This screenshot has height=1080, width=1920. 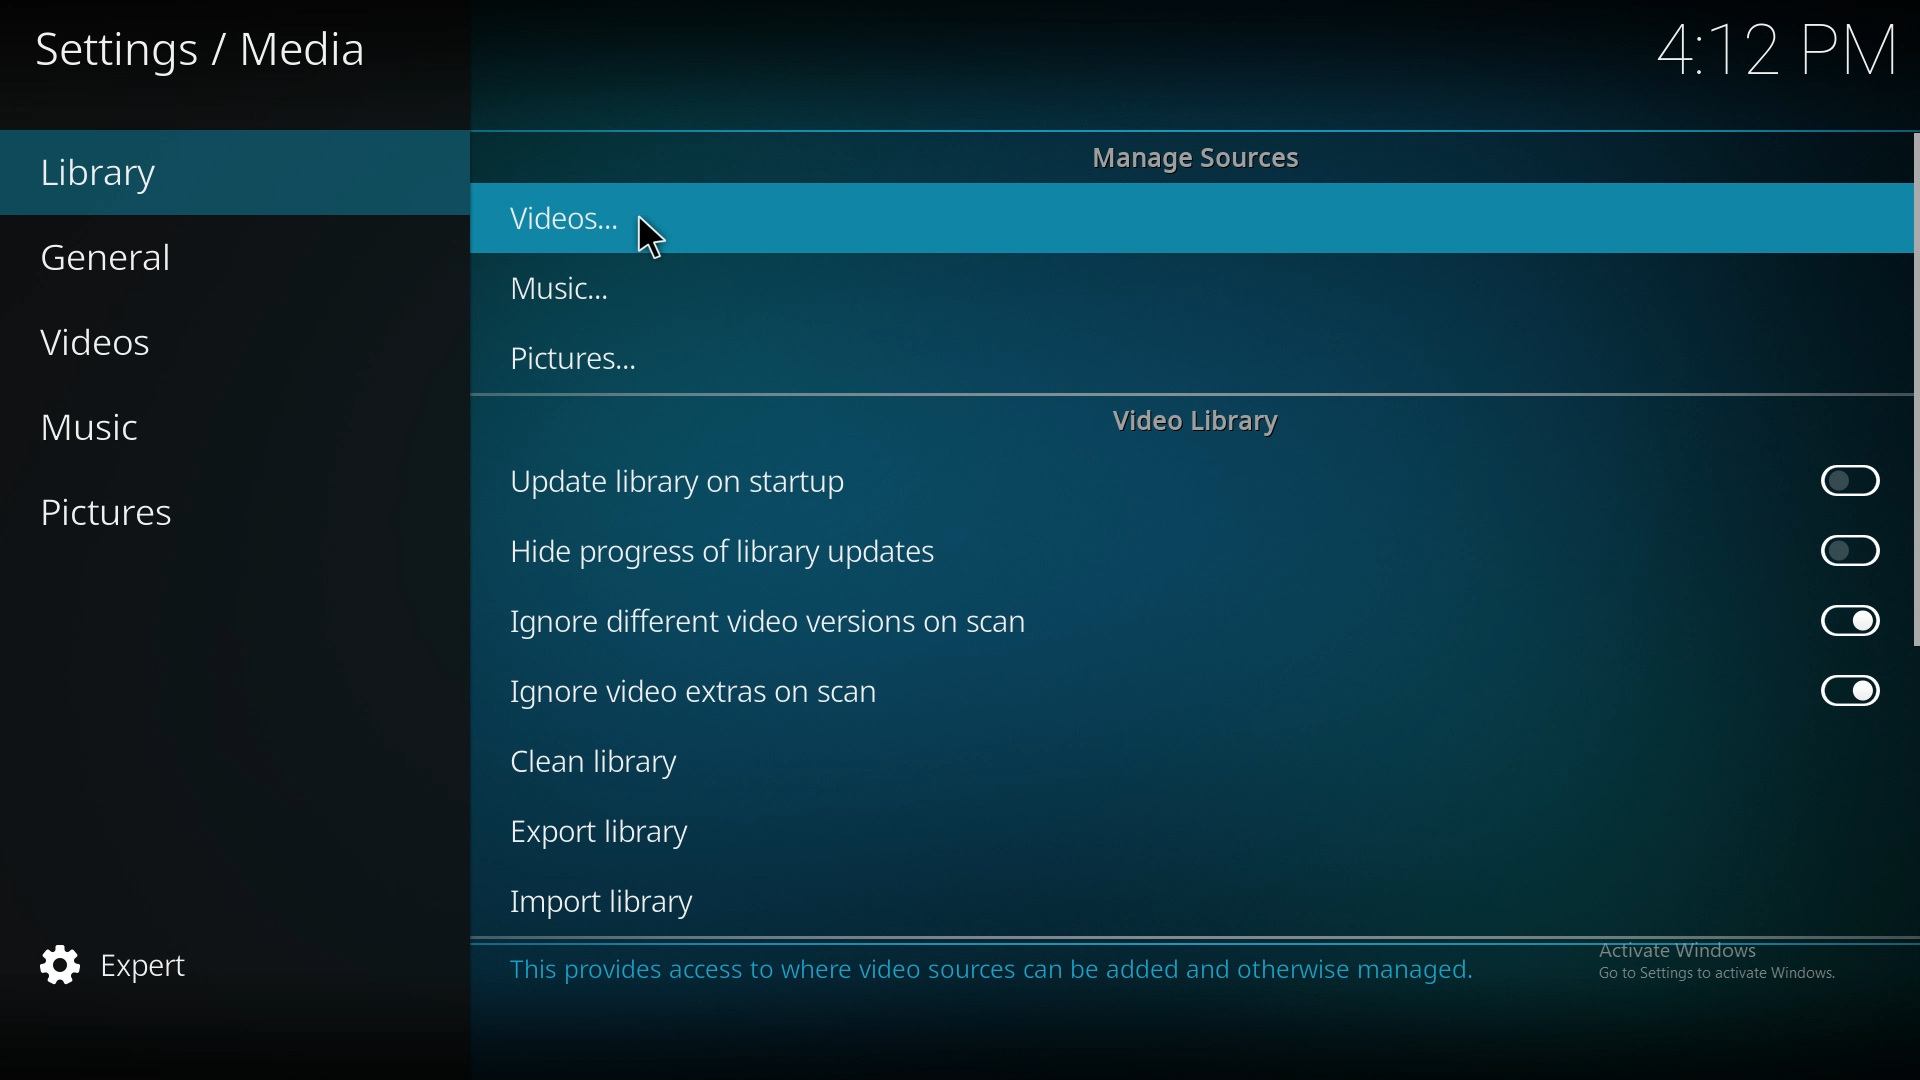 What do you see at coordinates (139, 257) in the screenshot?
I see `general` at bounding box center [139, 257].